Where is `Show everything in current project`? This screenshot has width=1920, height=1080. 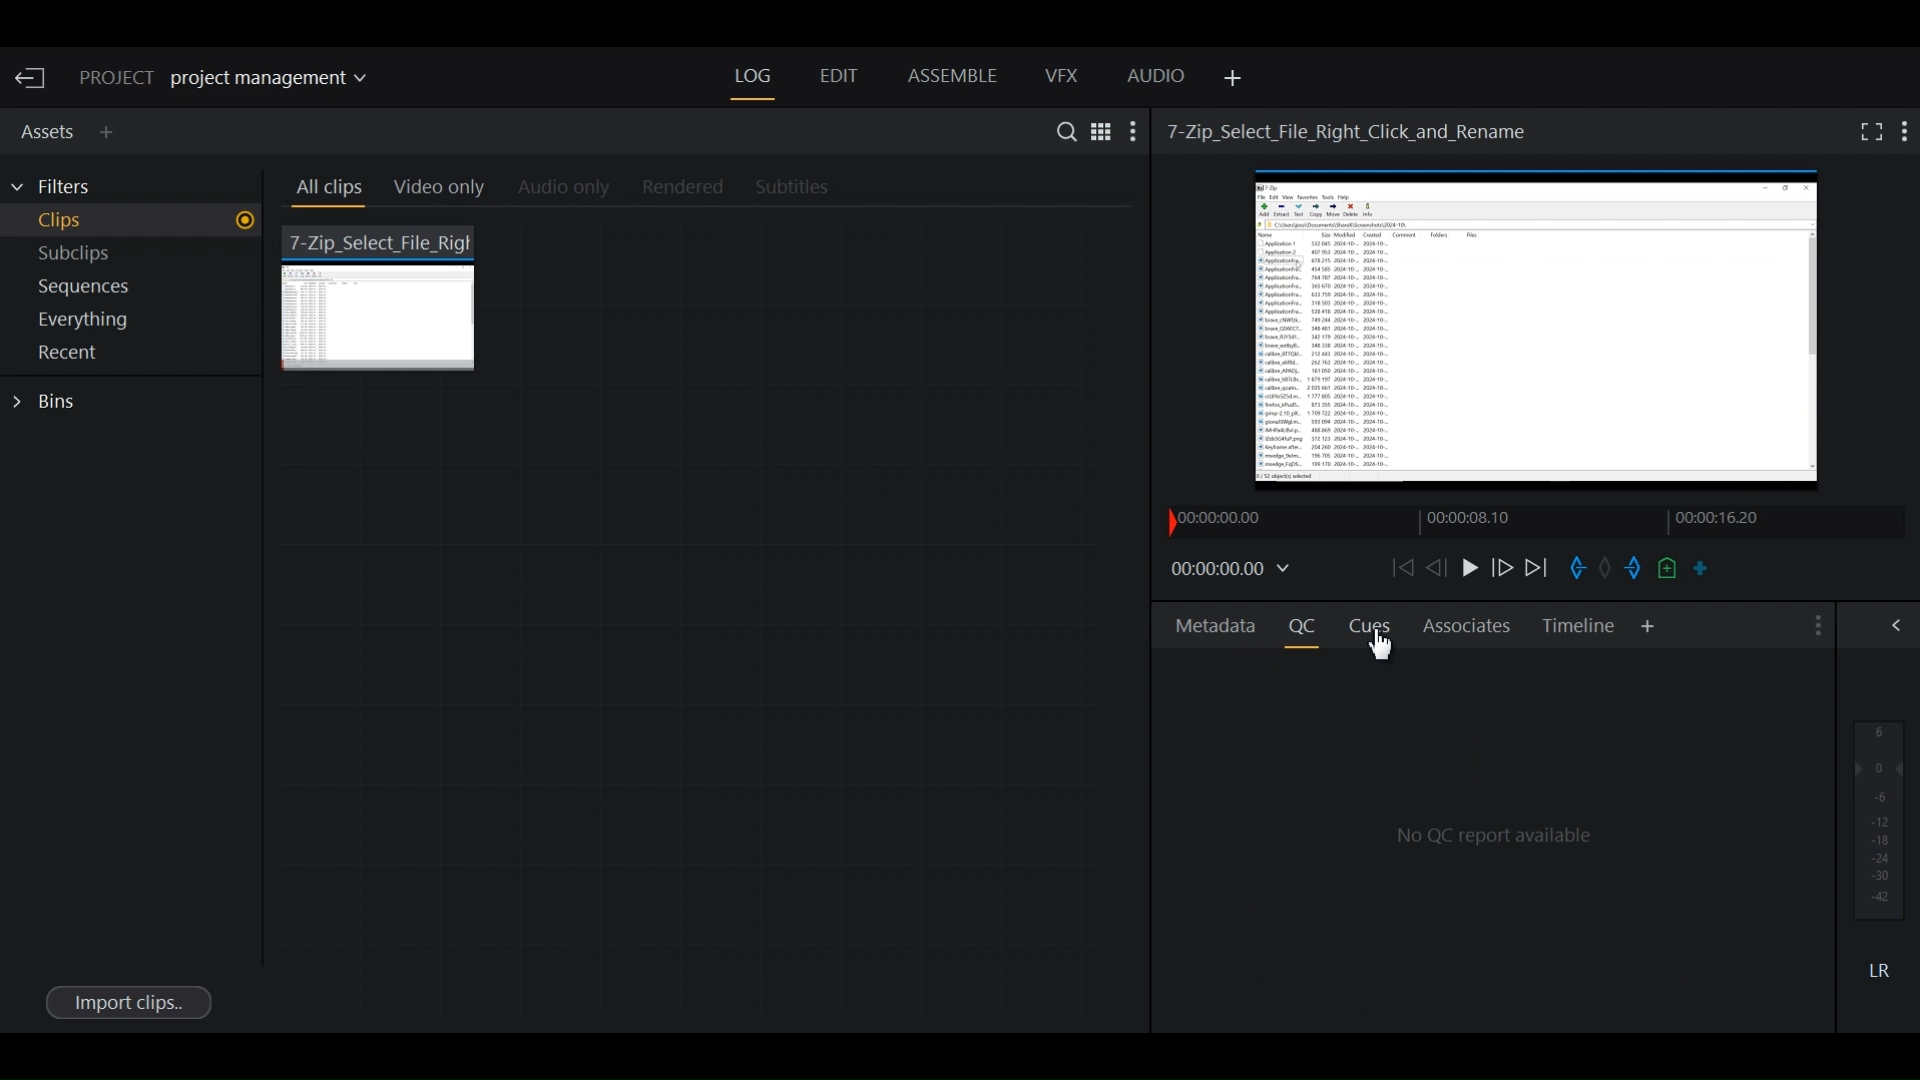 Show everything in current project is located at coordinates (136, 322).